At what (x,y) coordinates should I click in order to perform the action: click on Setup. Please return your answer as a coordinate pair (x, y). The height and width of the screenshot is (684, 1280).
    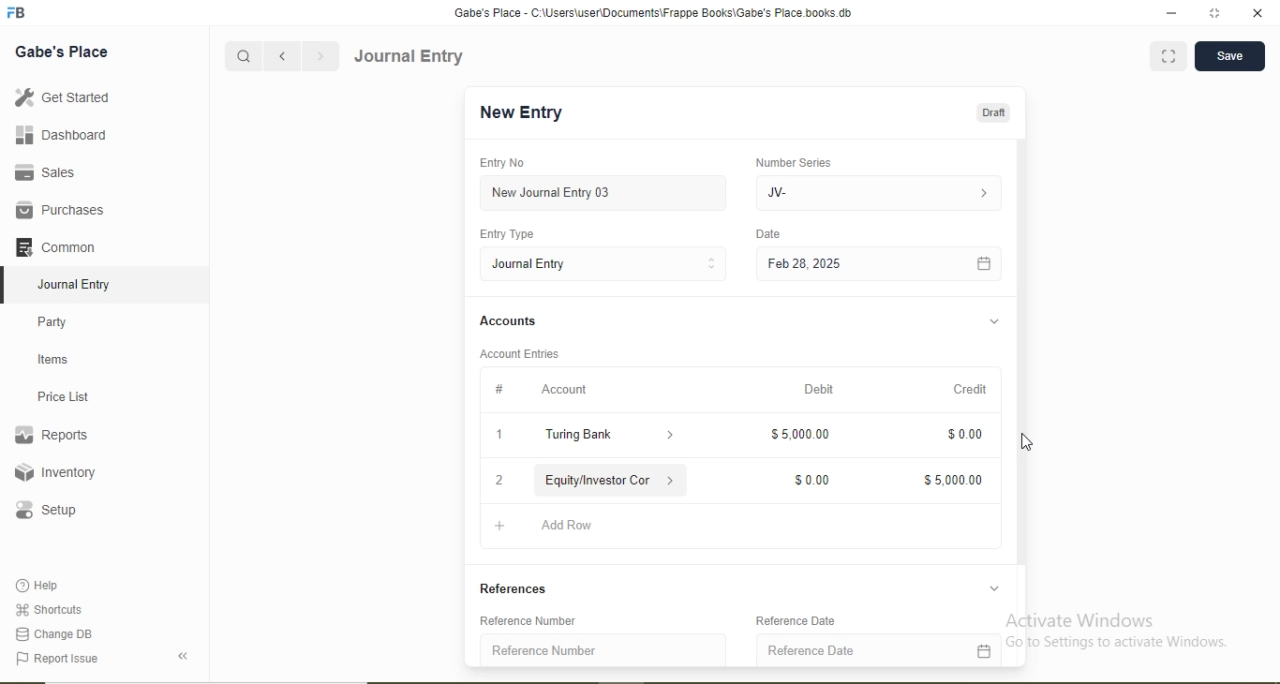
    Looking at the image, I should click on (45, 510).